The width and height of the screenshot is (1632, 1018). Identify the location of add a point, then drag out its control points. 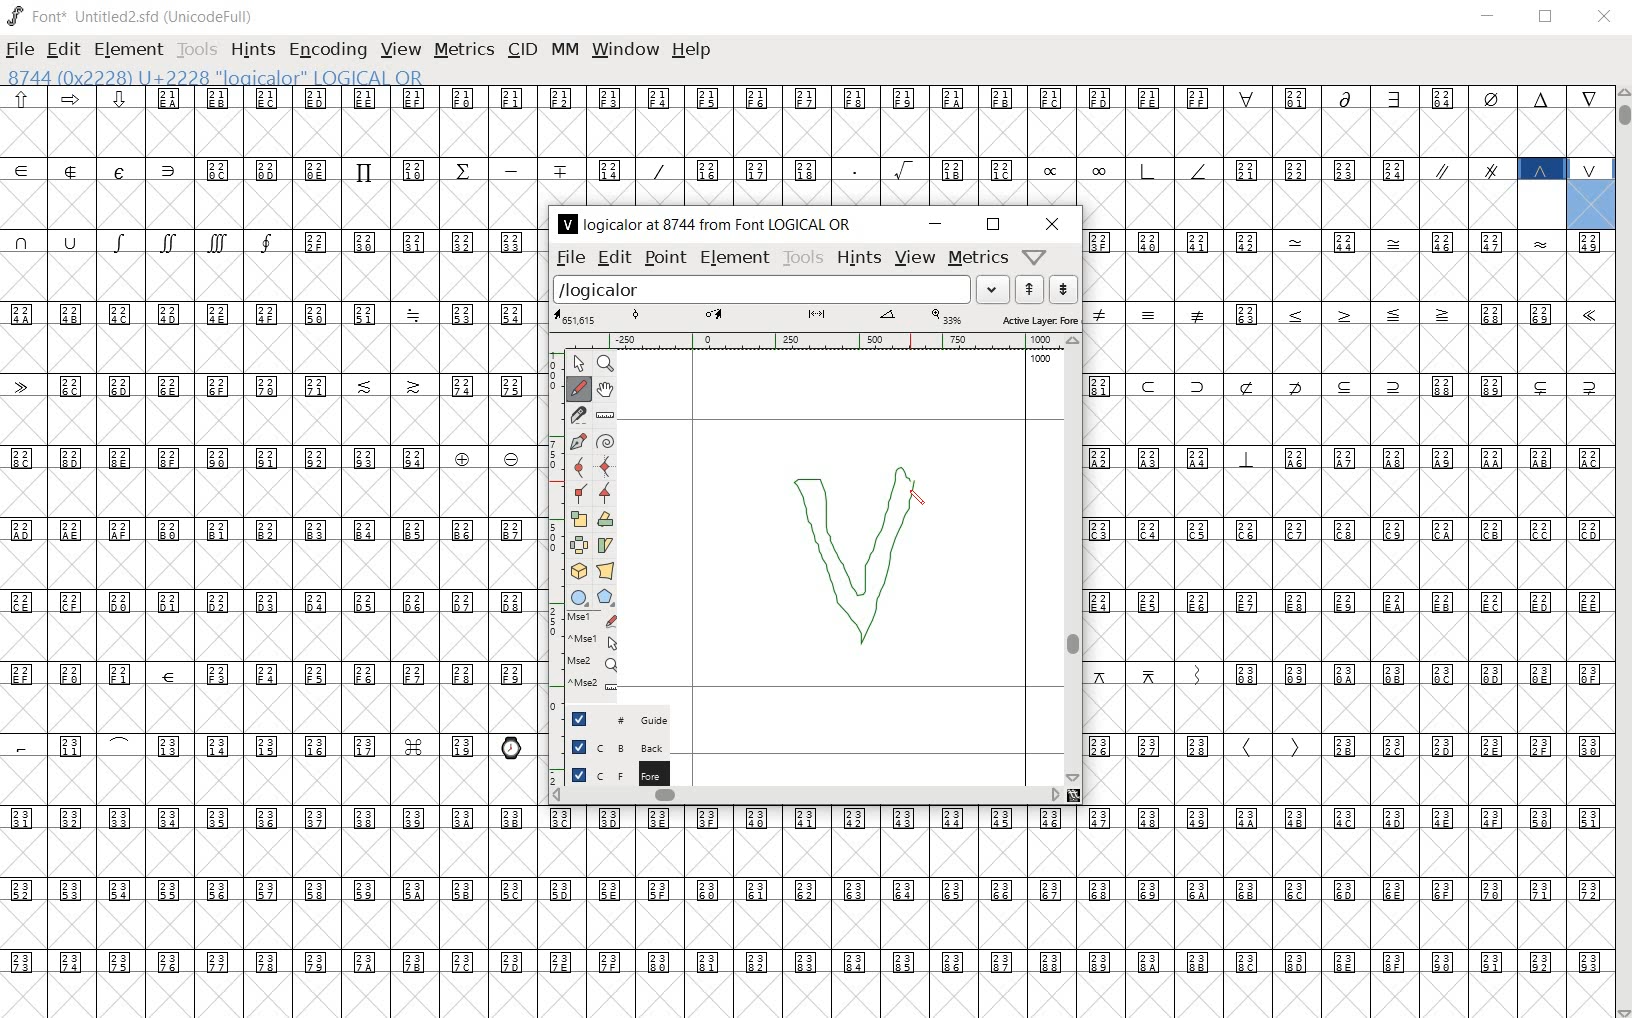
(577, 439).